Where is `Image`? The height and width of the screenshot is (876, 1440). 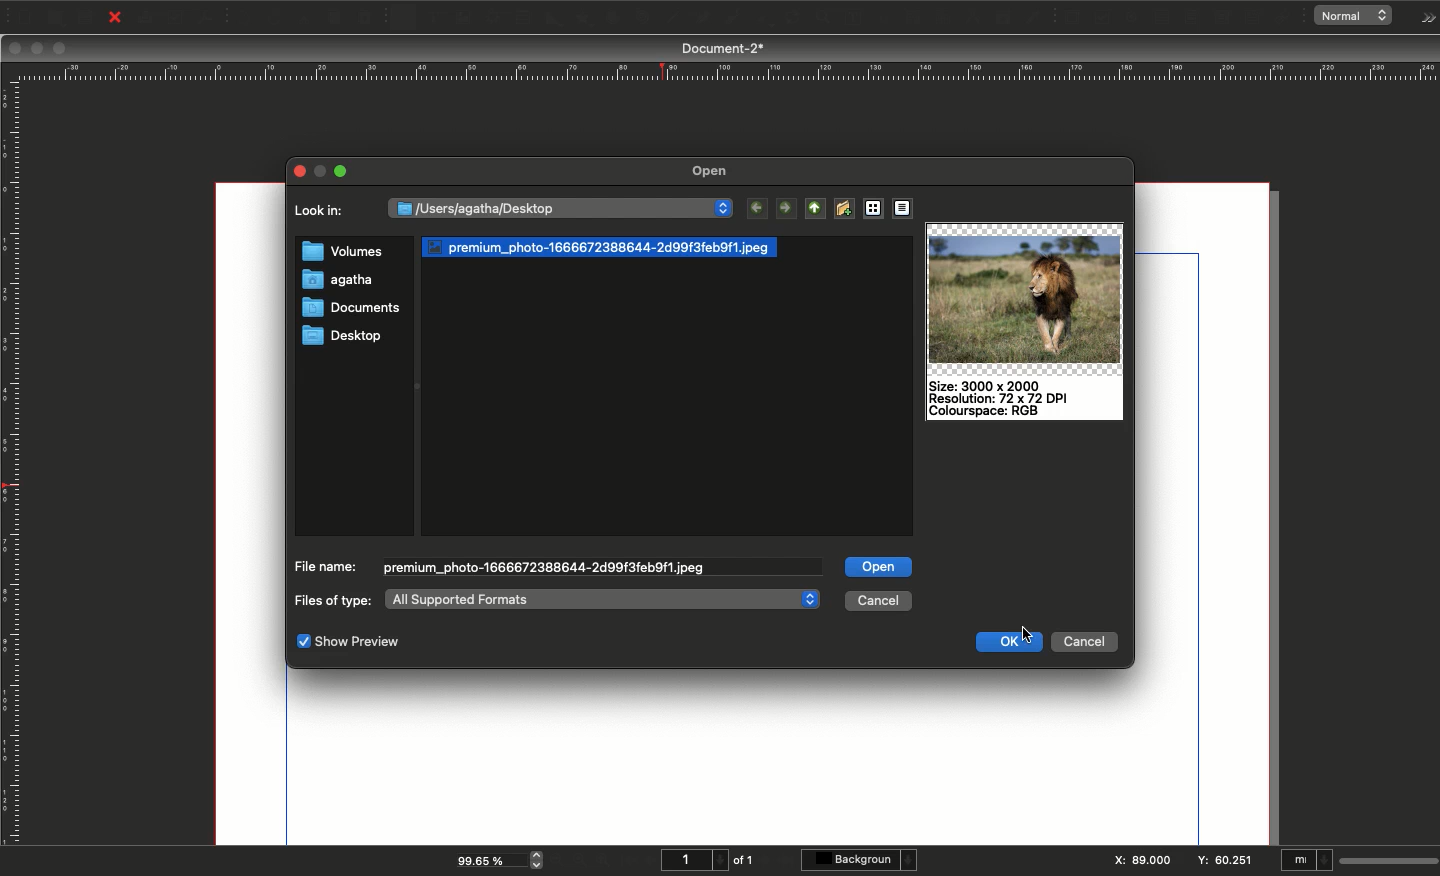 Image is located at coordinates (1025, 295).